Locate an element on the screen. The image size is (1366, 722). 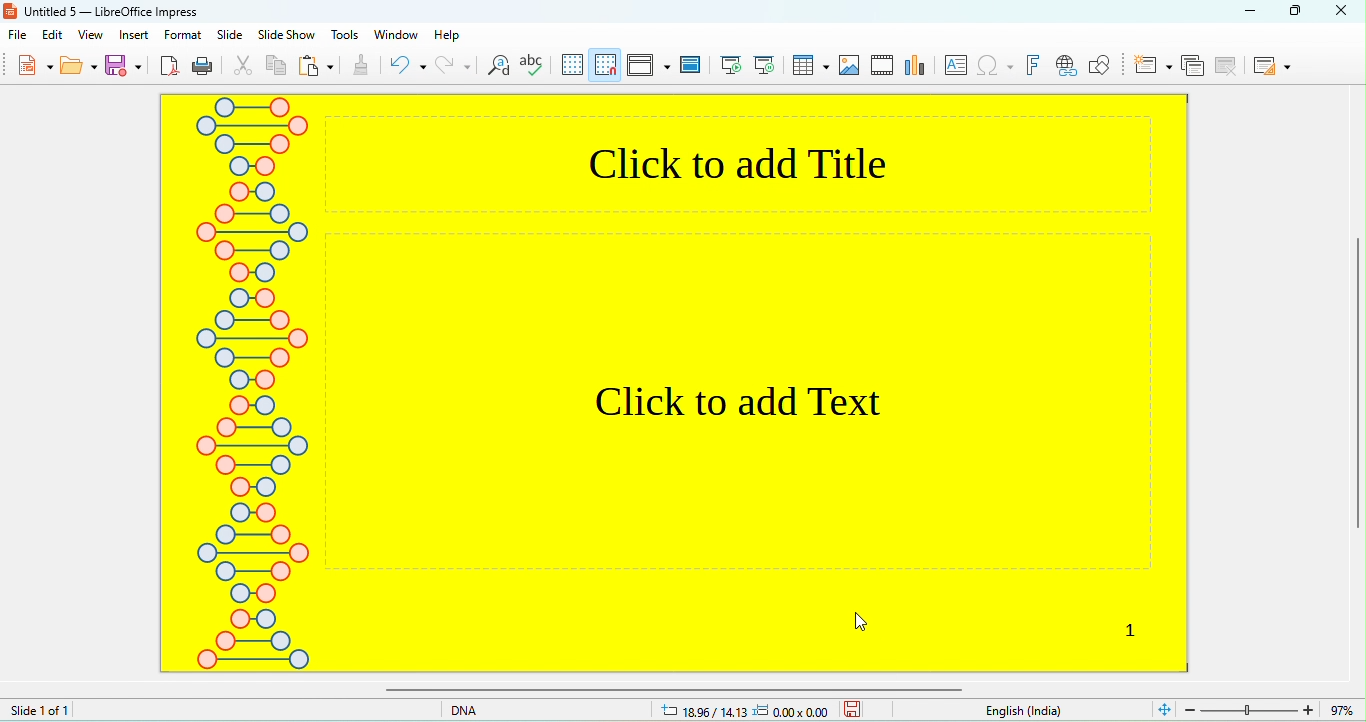
table is located at coordinates (810, 65).